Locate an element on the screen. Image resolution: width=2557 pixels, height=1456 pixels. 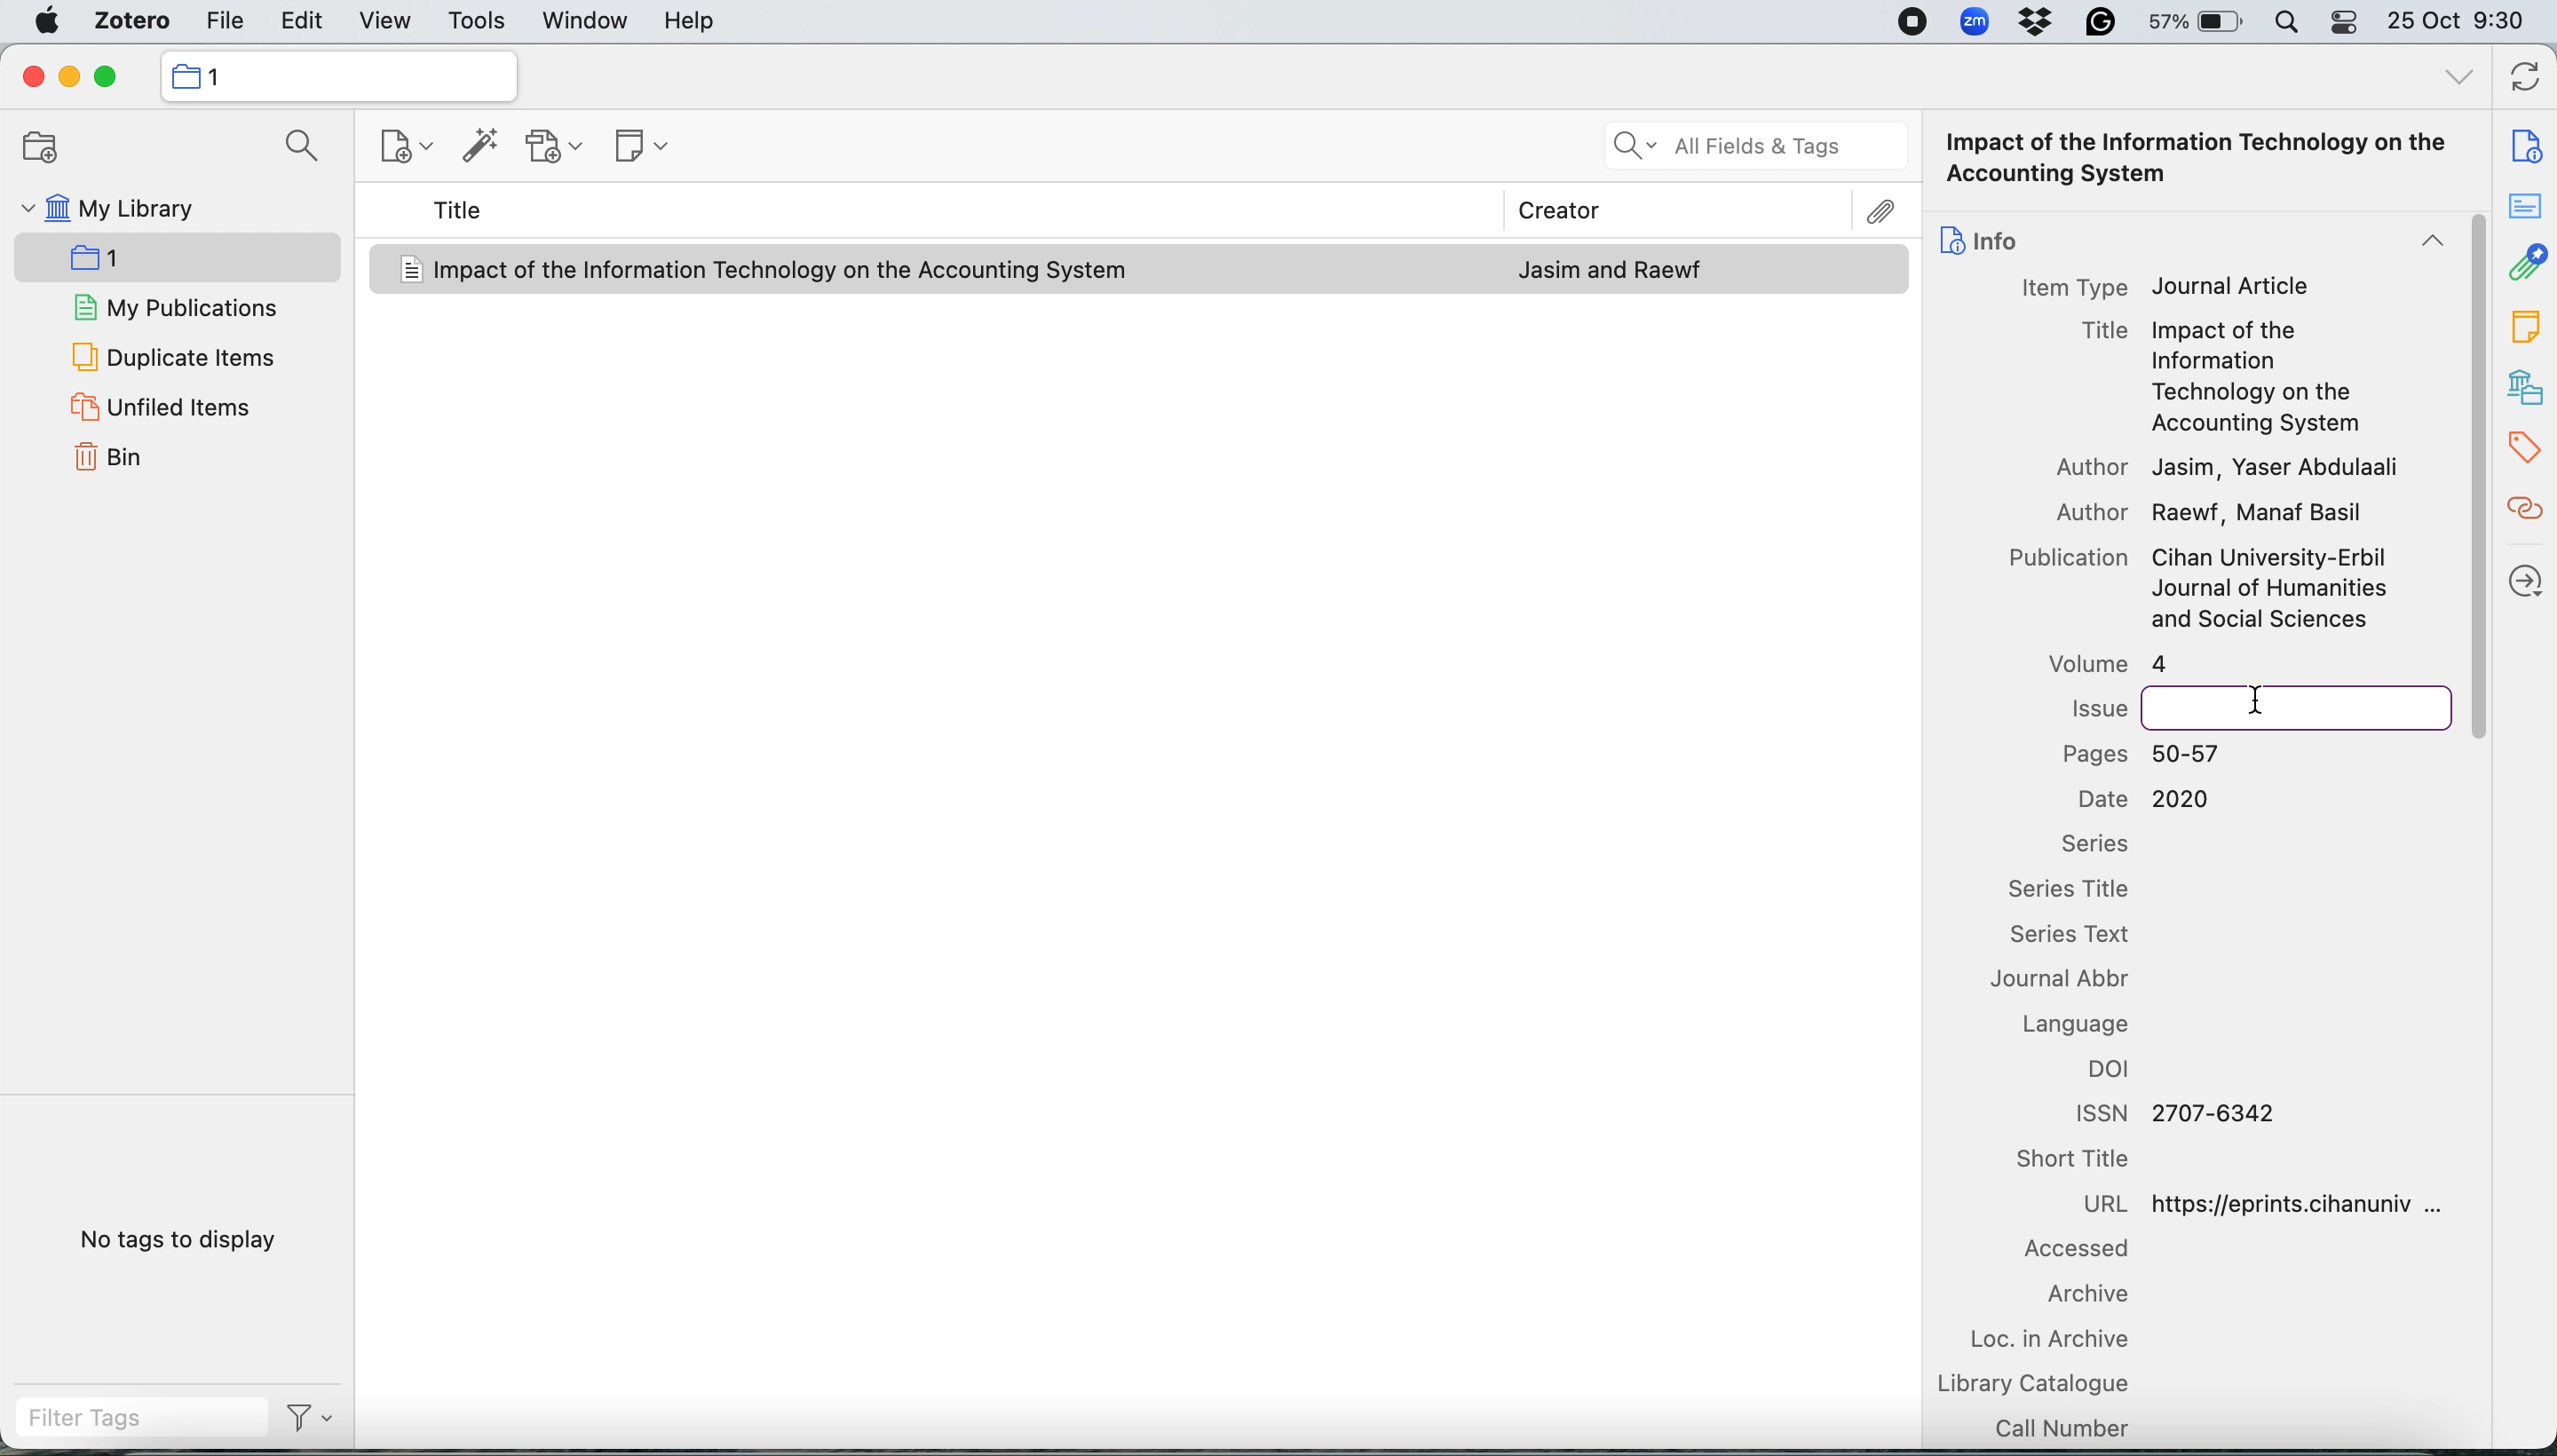
language is located at coordinates (2088, 1024).